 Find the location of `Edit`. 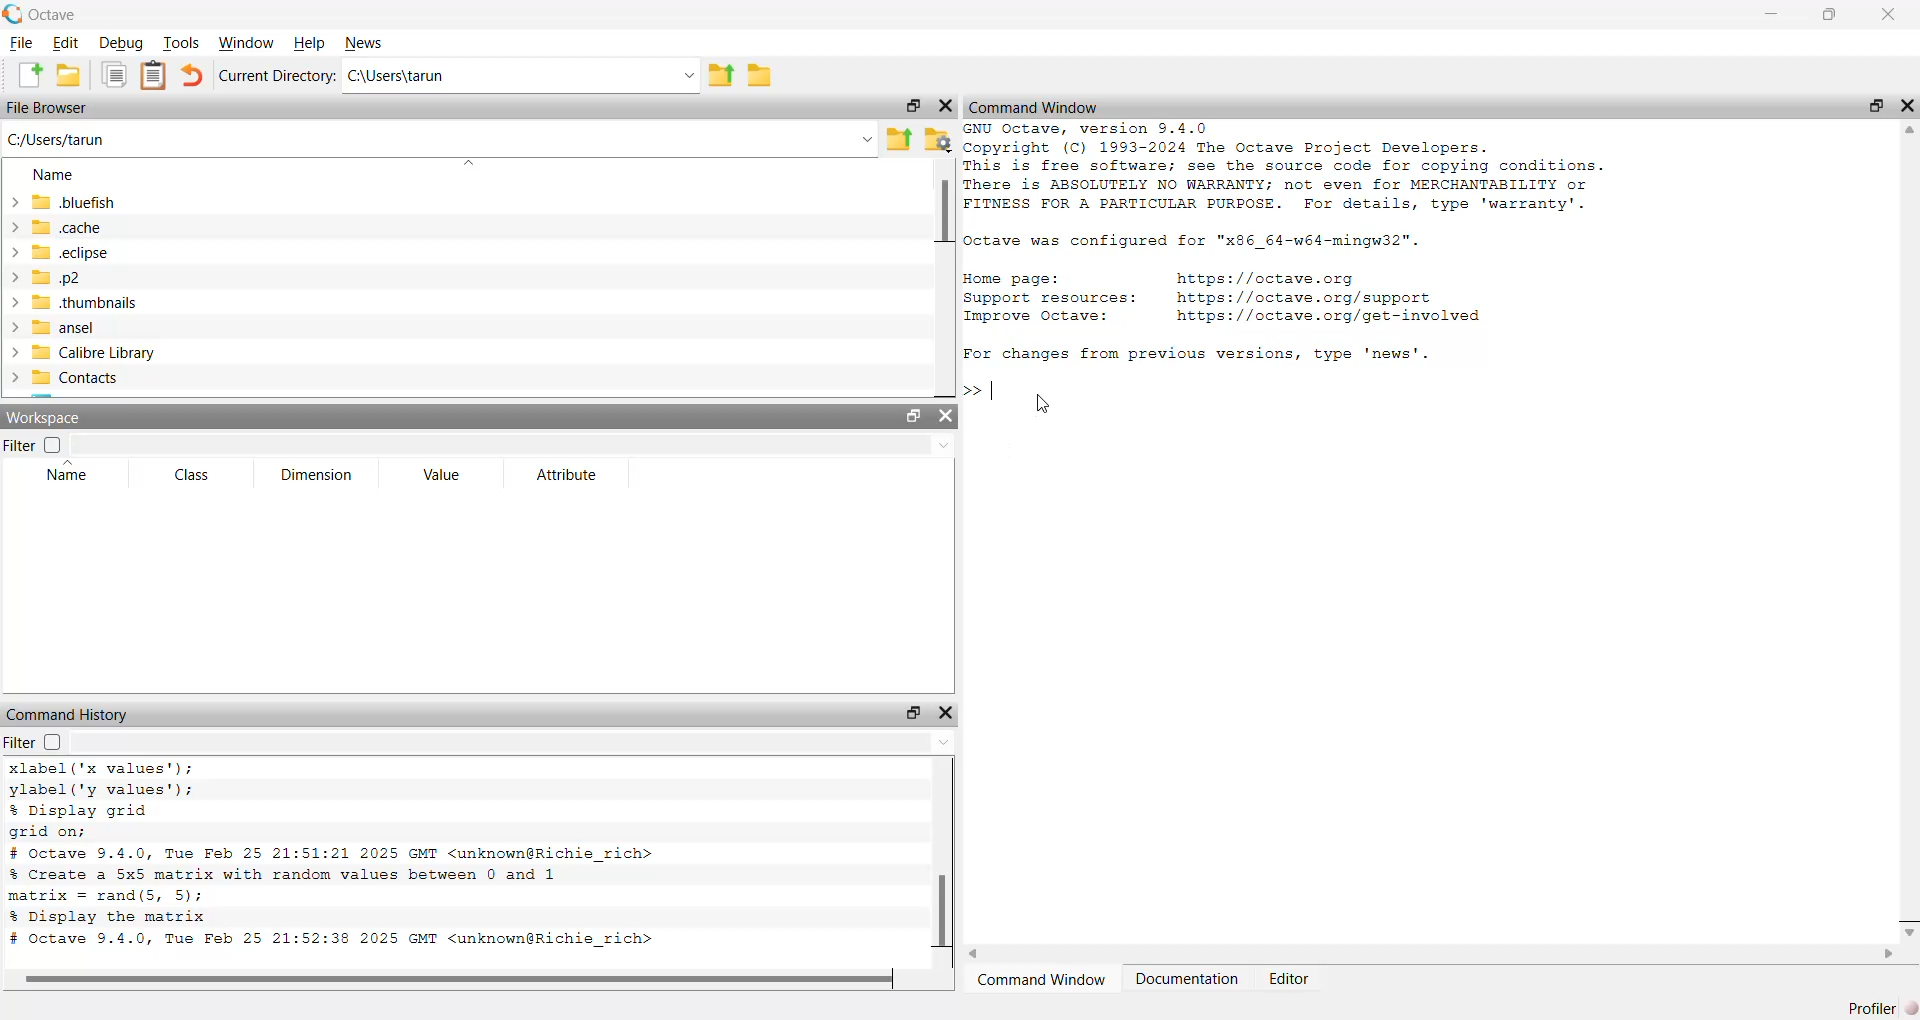

Edit is located at coordinates (66, 42).